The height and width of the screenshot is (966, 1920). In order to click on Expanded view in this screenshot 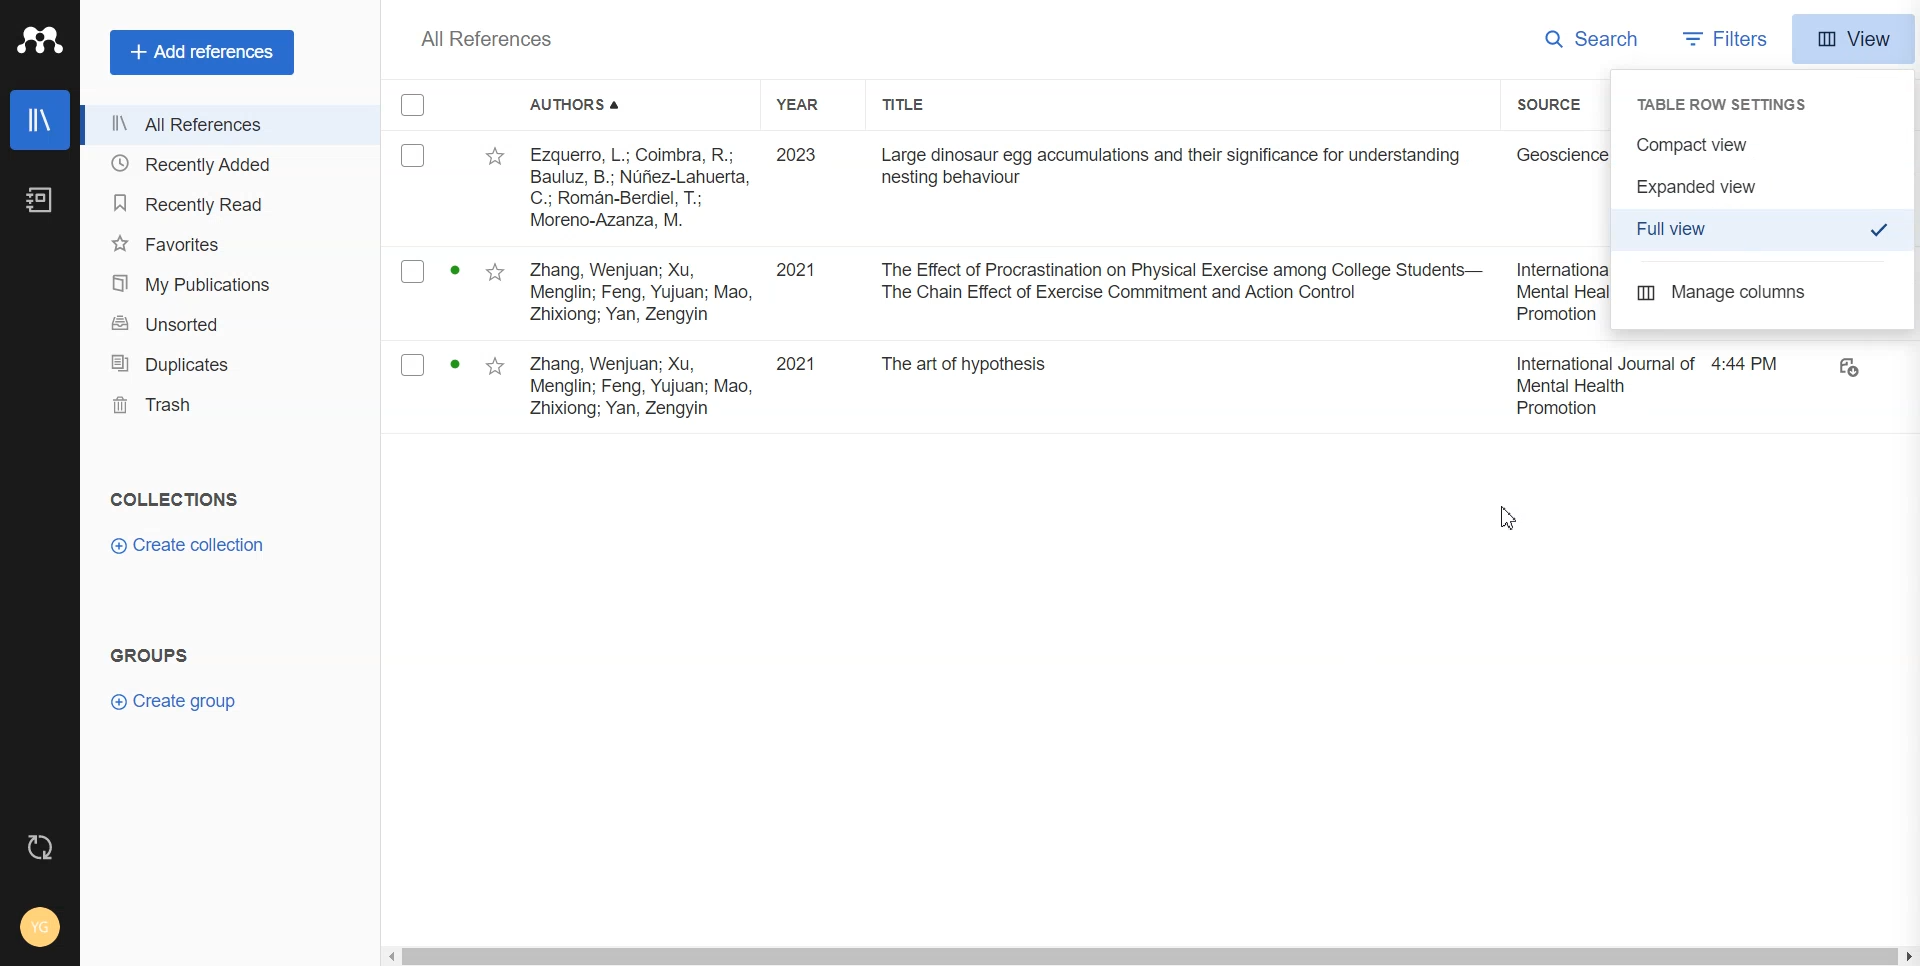, I will do `click(1765, 185)`.